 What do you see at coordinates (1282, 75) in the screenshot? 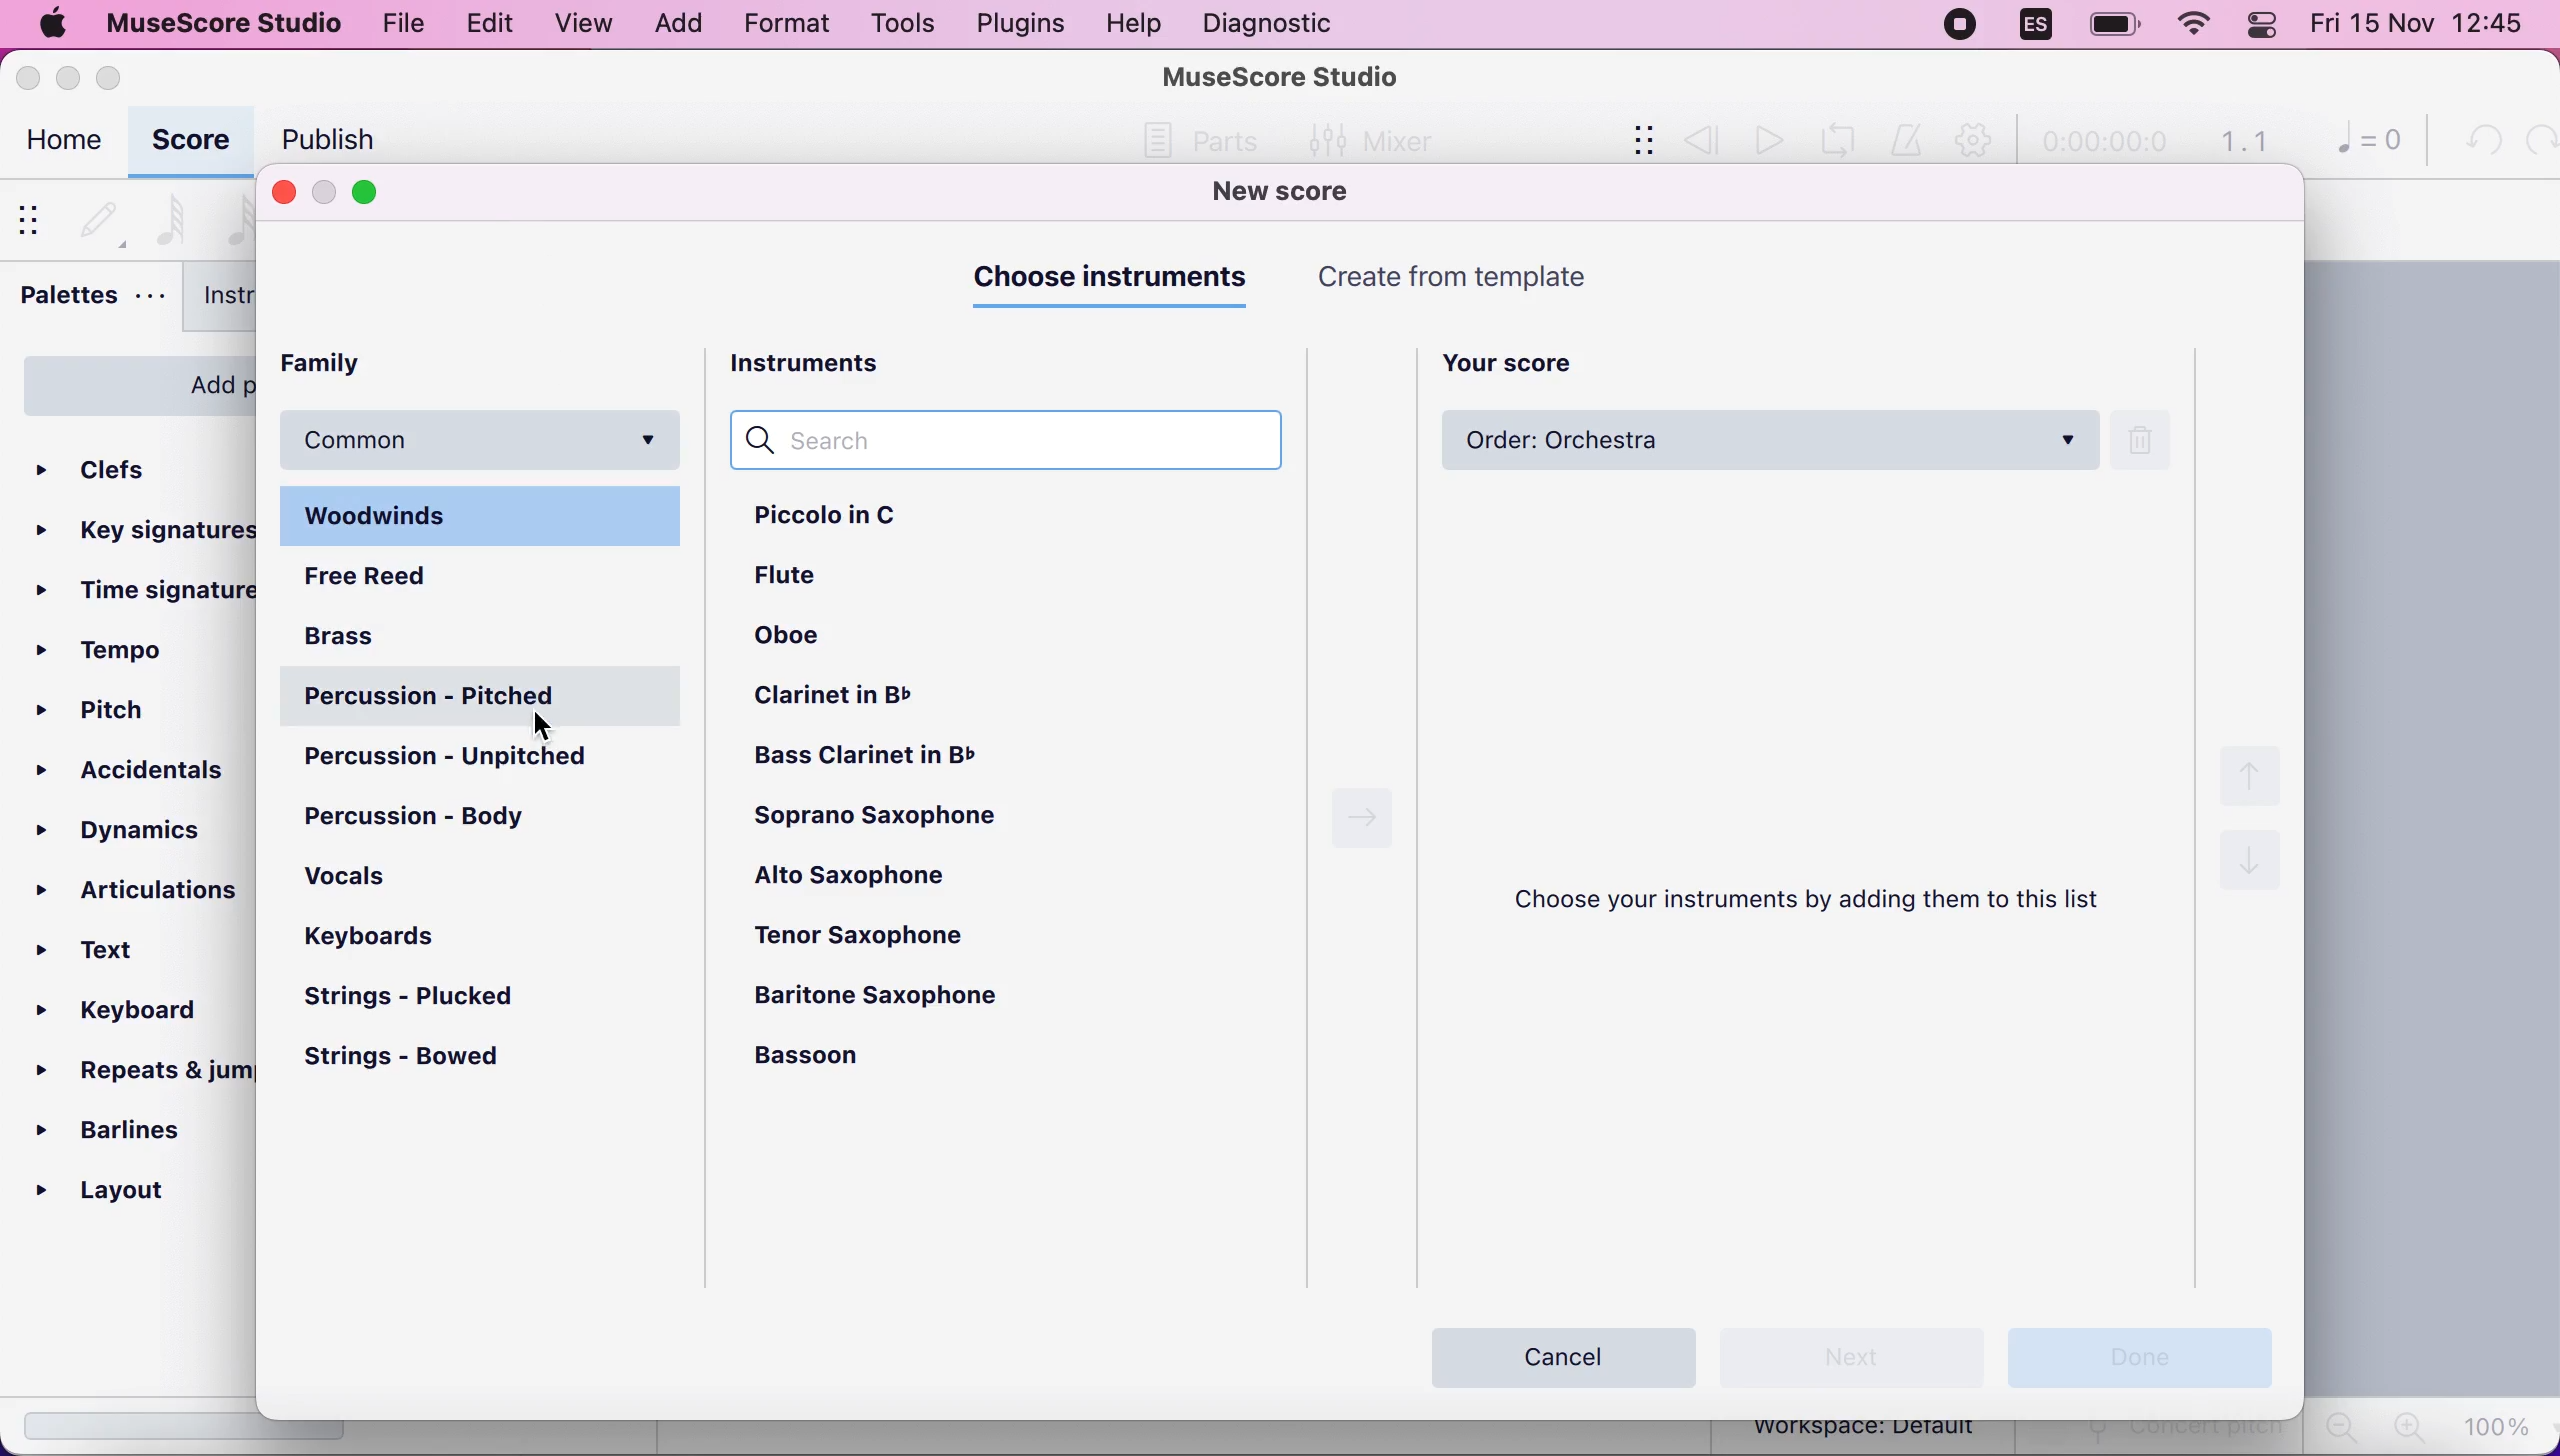
I see `MuseScore Studio` at bounding box center [1282, 75].